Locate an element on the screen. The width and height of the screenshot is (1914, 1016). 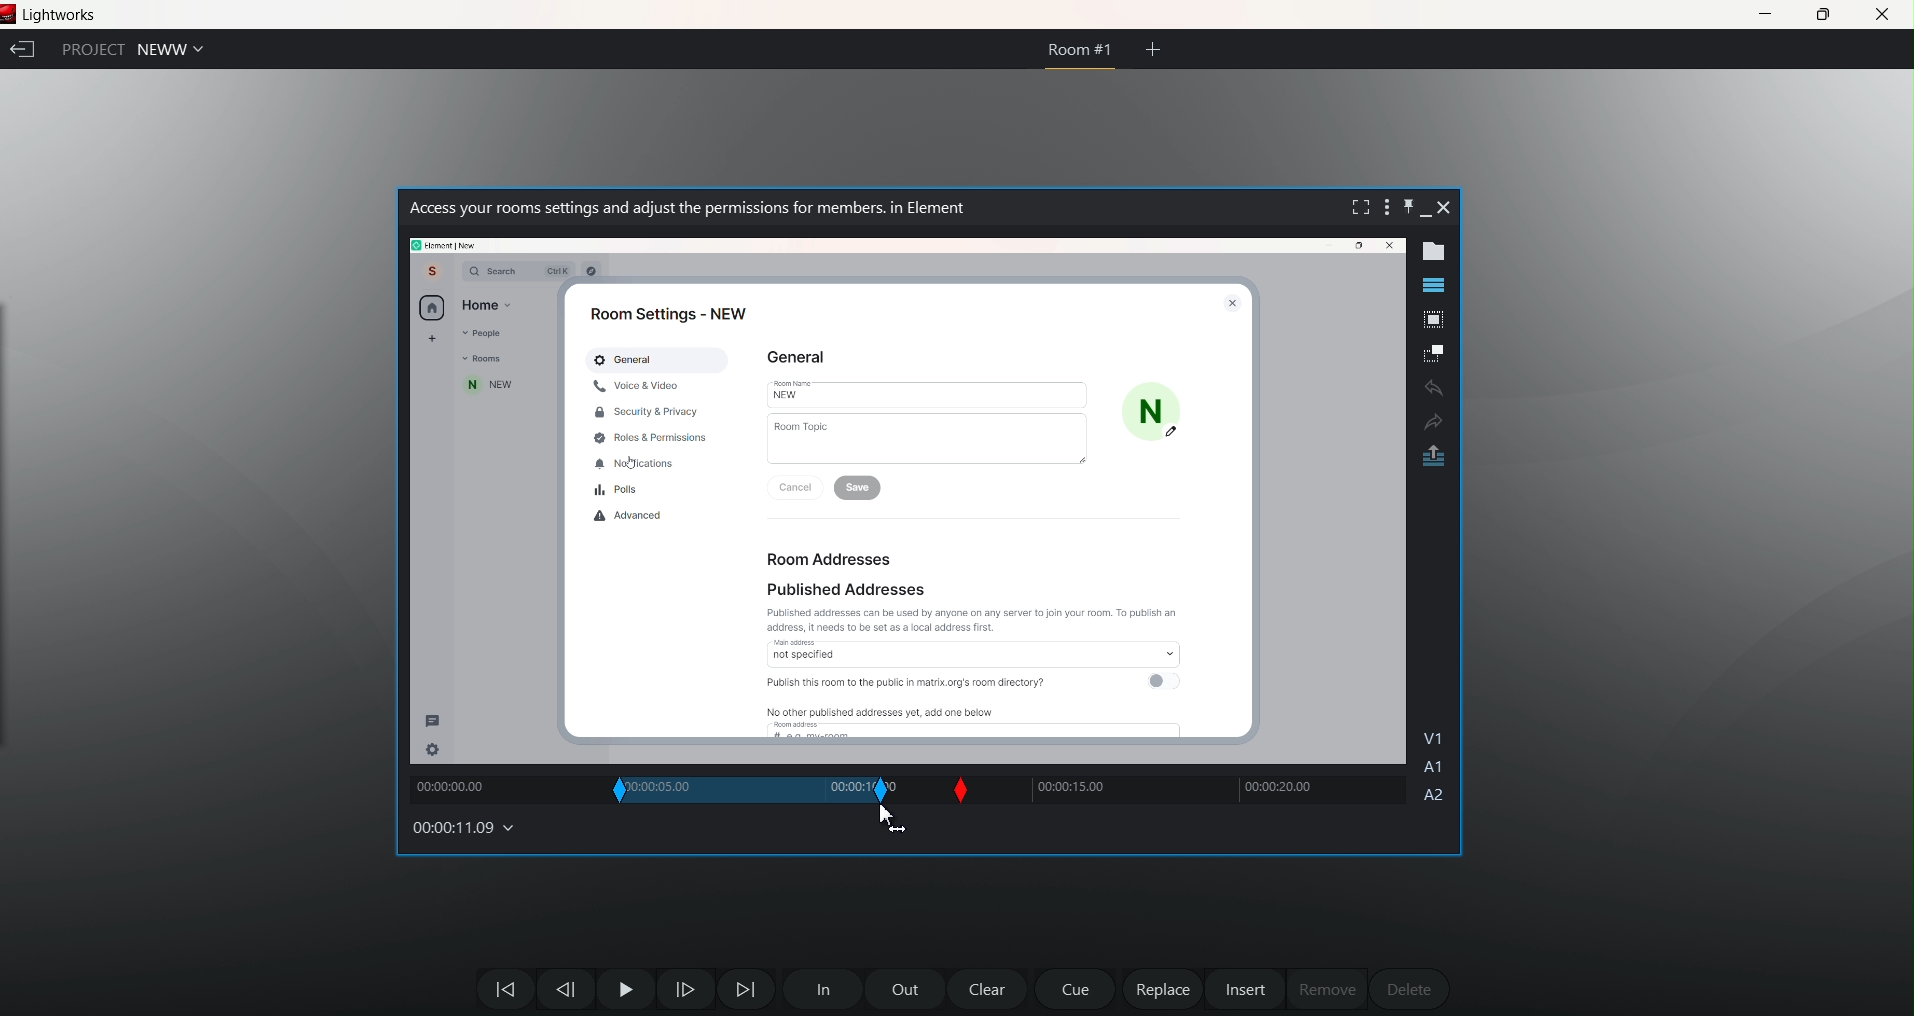
path is located at coordinates (444, 244).